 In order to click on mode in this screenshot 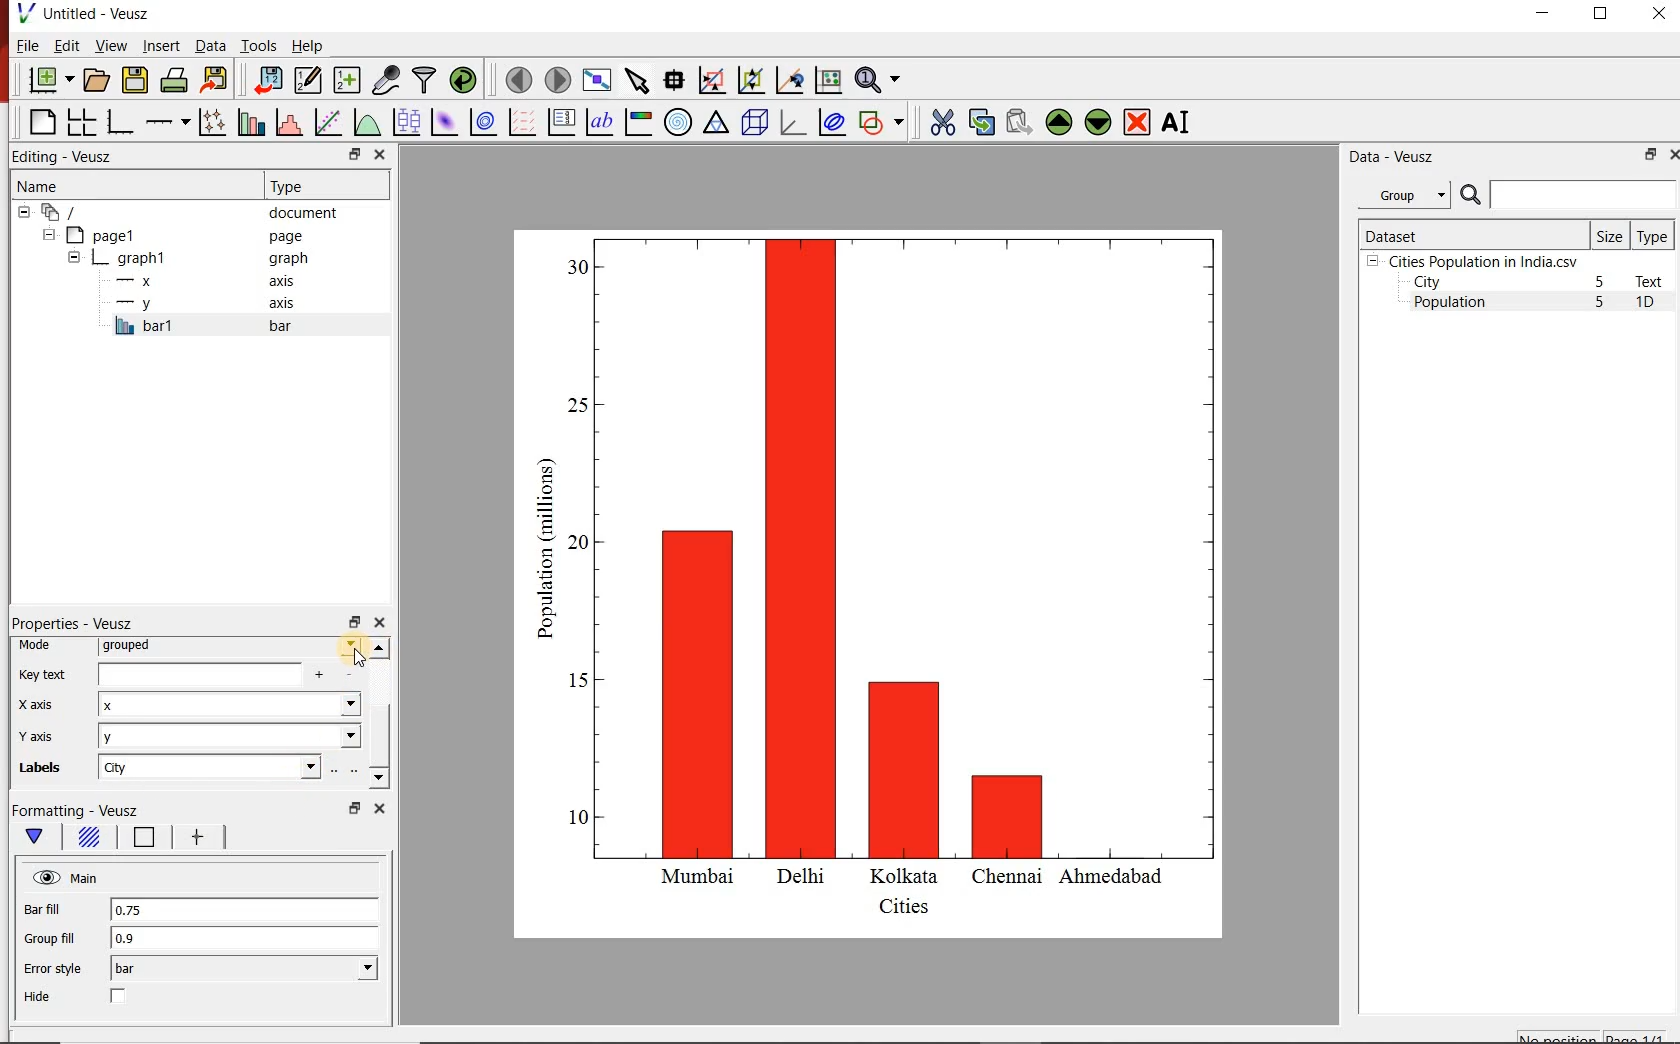, I will do `click(40, 646)`.